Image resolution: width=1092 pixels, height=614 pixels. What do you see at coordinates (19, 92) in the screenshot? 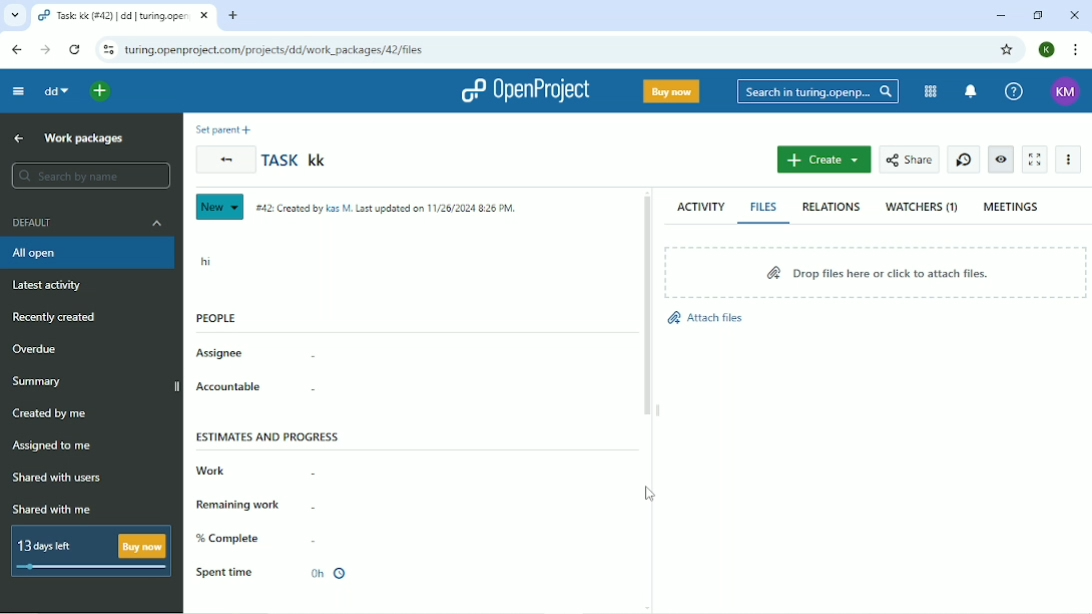
I see `Collapse project menu` at bounding box center [19, 92].